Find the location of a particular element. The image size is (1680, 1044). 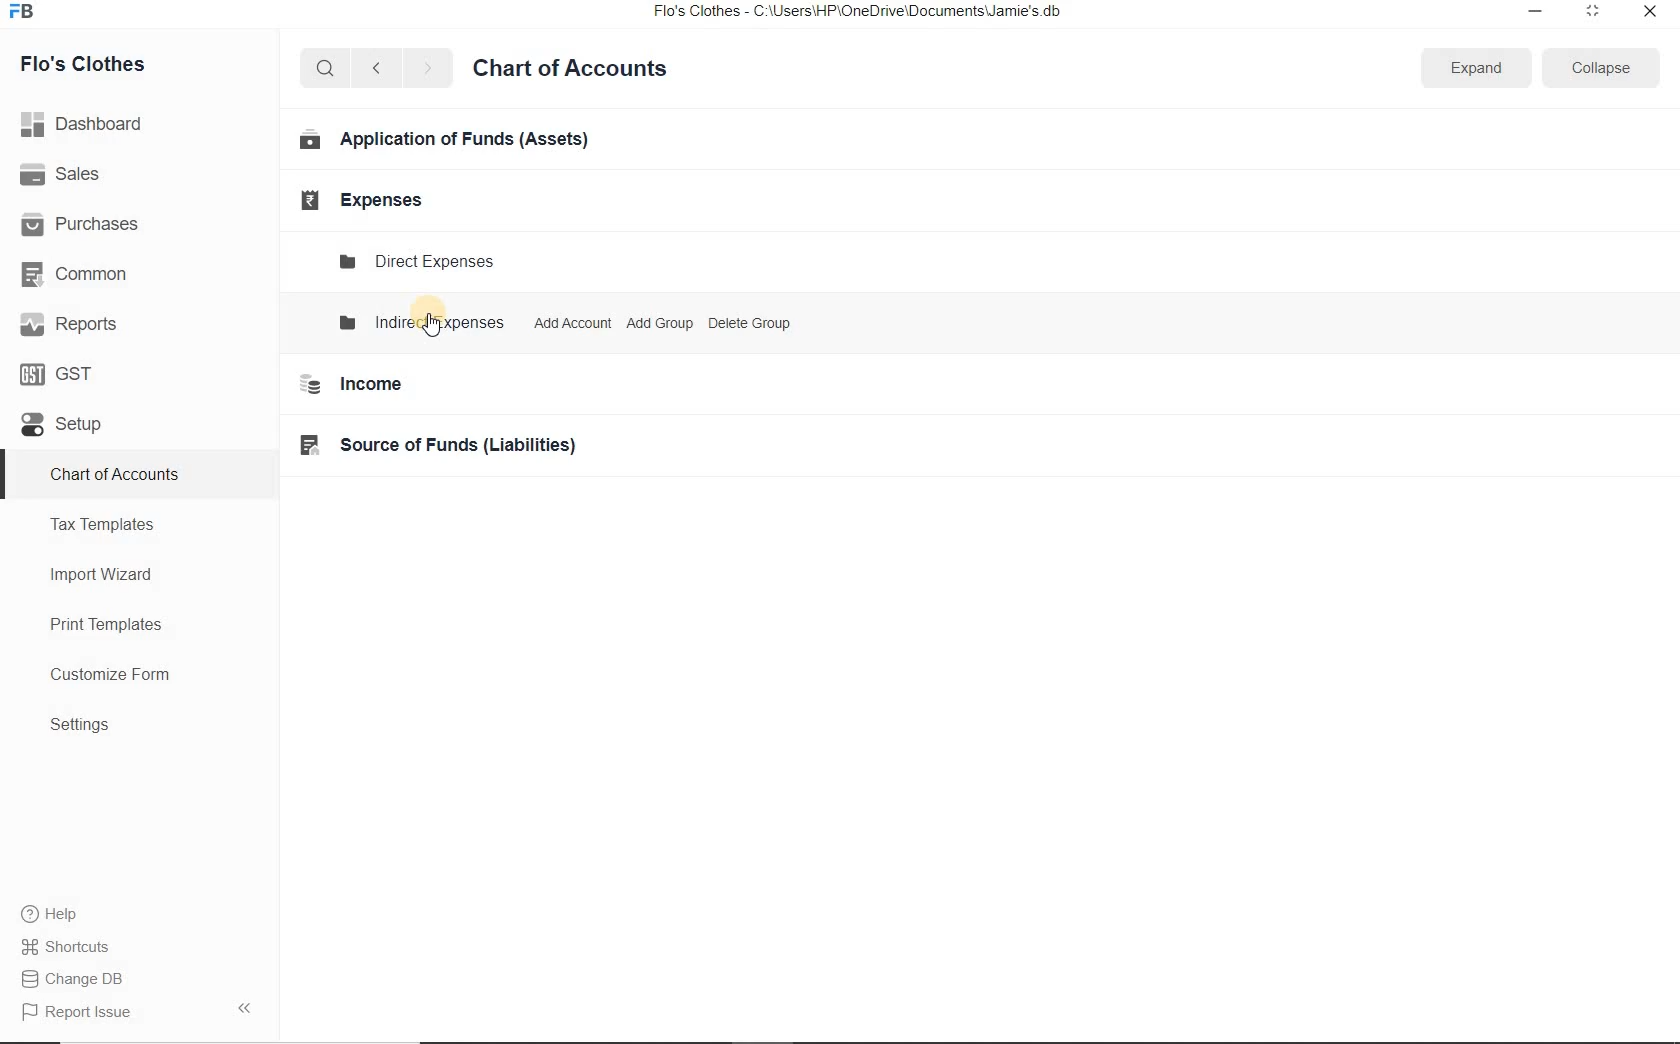

Settings is located at coordinates (80, 724).